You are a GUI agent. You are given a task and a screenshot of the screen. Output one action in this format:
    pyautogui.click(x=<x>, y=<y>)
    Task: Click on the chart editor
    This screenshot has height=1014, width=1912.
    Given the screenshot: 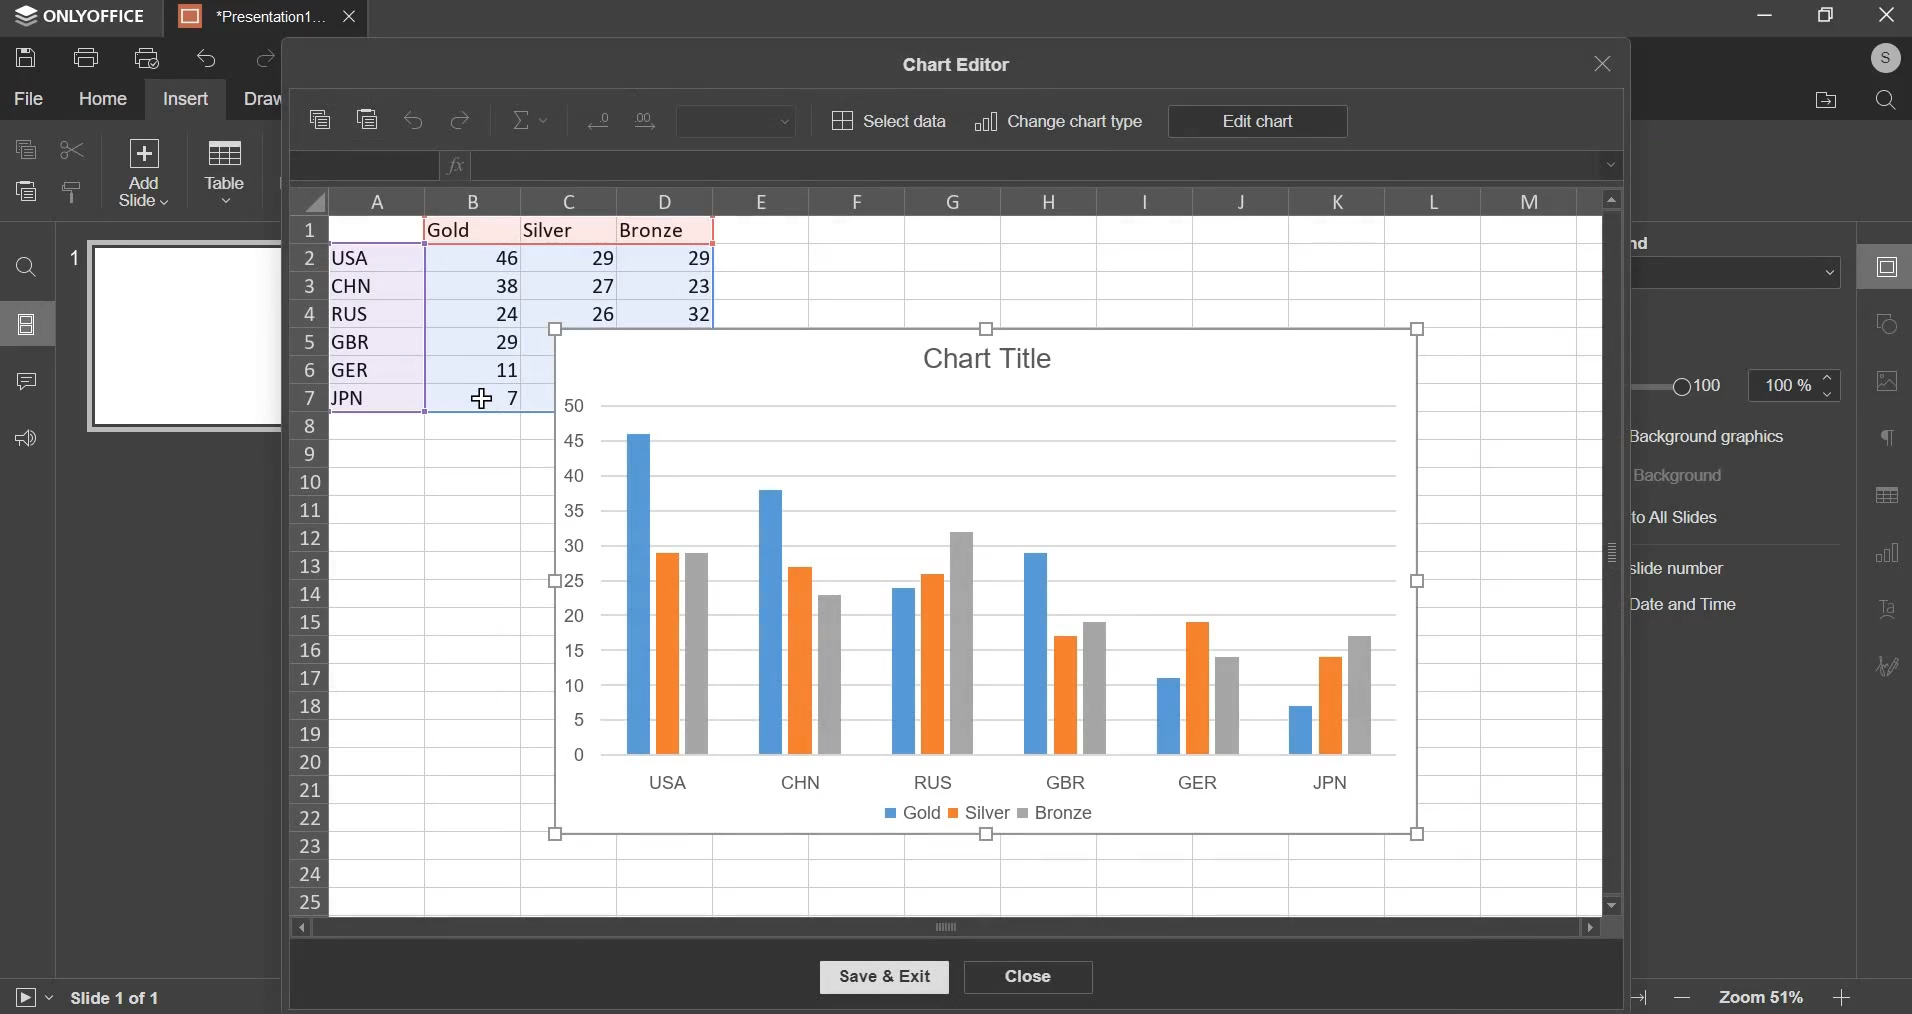 What is the action you would take?
    pyautogui.click(x=952, y=61)
    